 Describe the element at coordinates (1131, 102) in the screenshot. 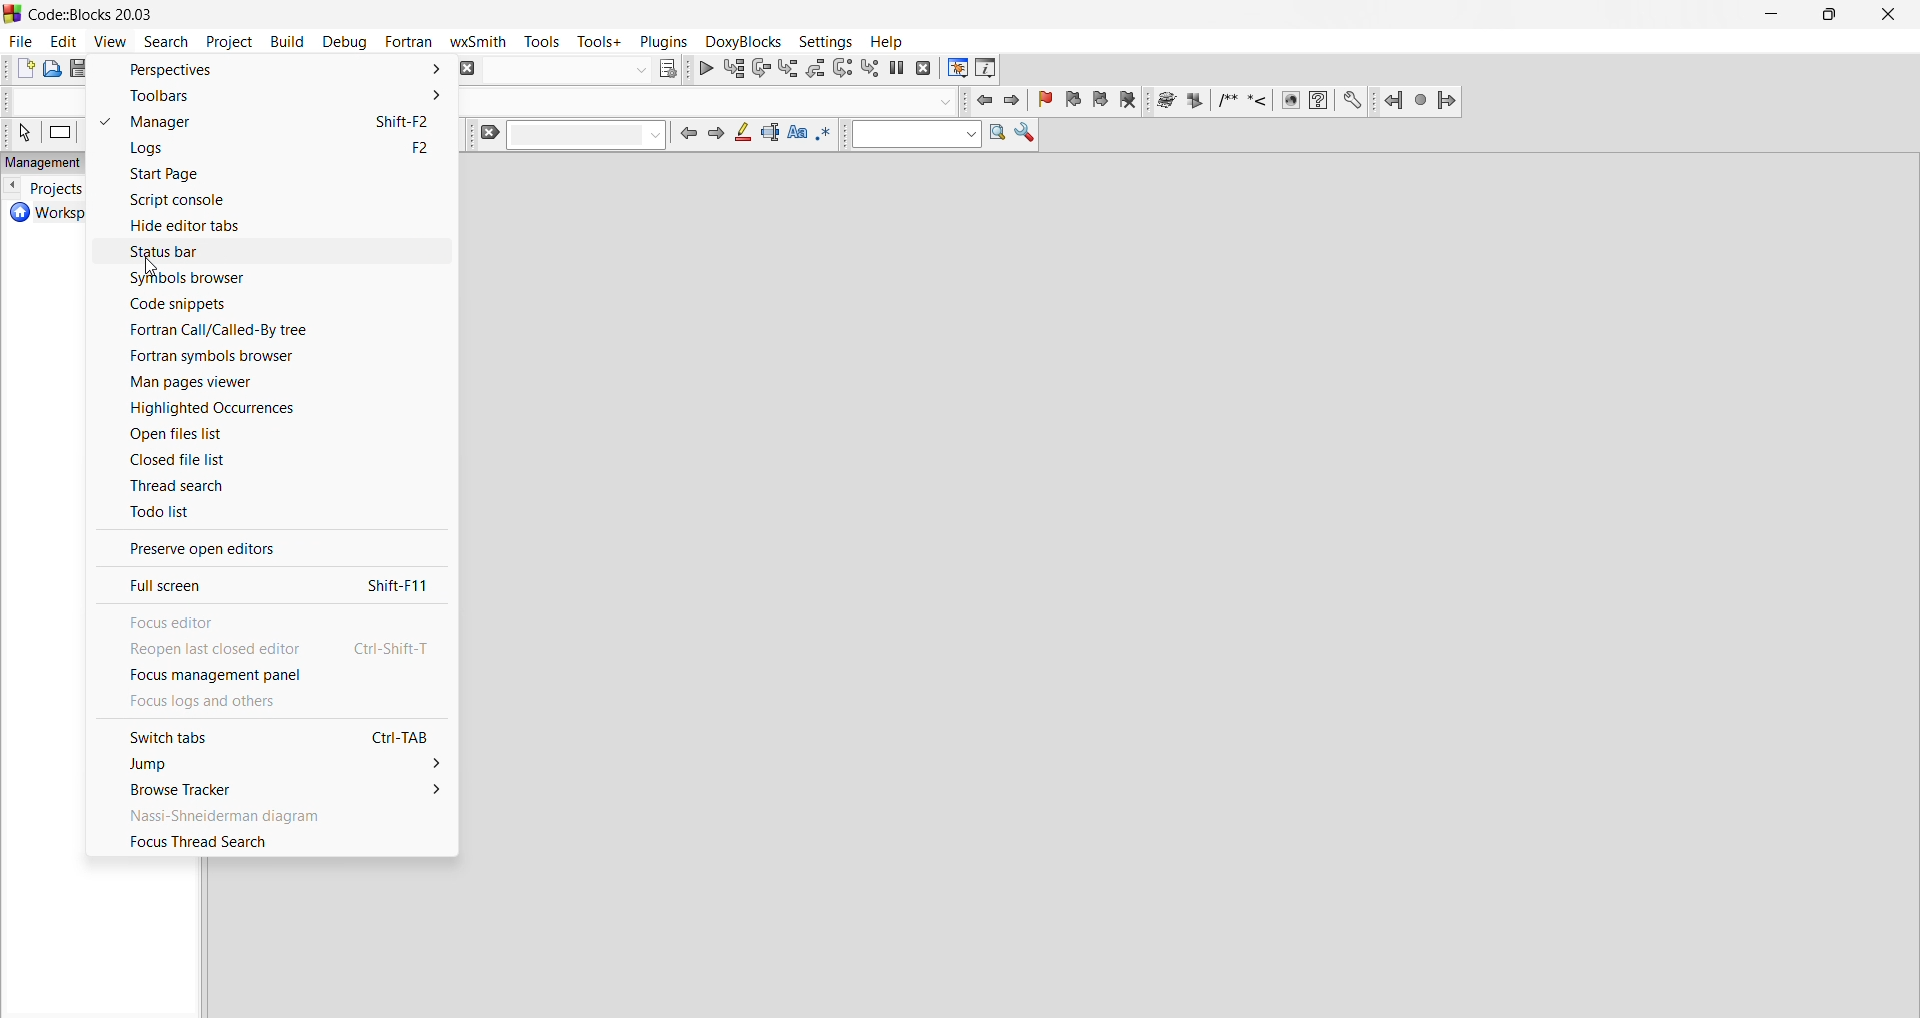

I see `clear bookmark` at that location.